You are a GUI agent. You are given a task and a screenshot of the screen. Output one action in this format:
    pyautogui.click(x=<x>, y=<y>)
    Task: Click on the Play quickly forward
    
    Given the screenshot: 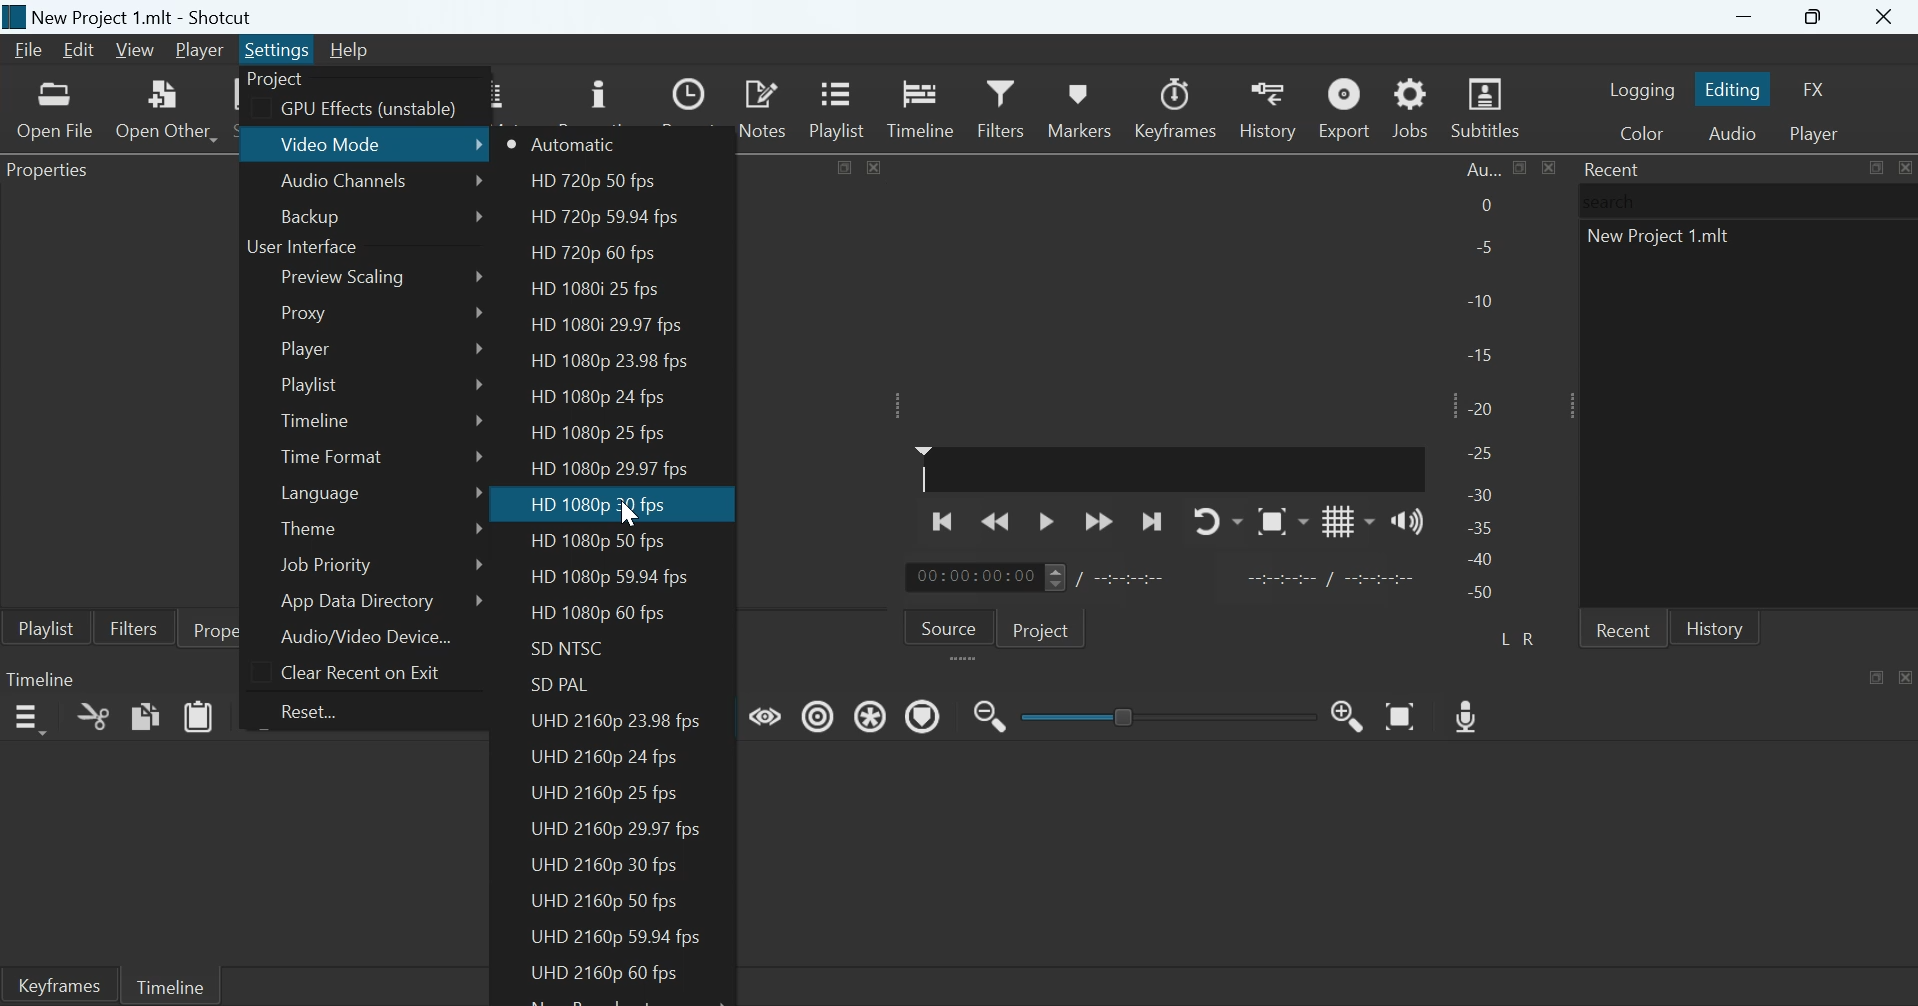 What is the action you would take?
    pyautogui.click(x=1099, y=521)
    